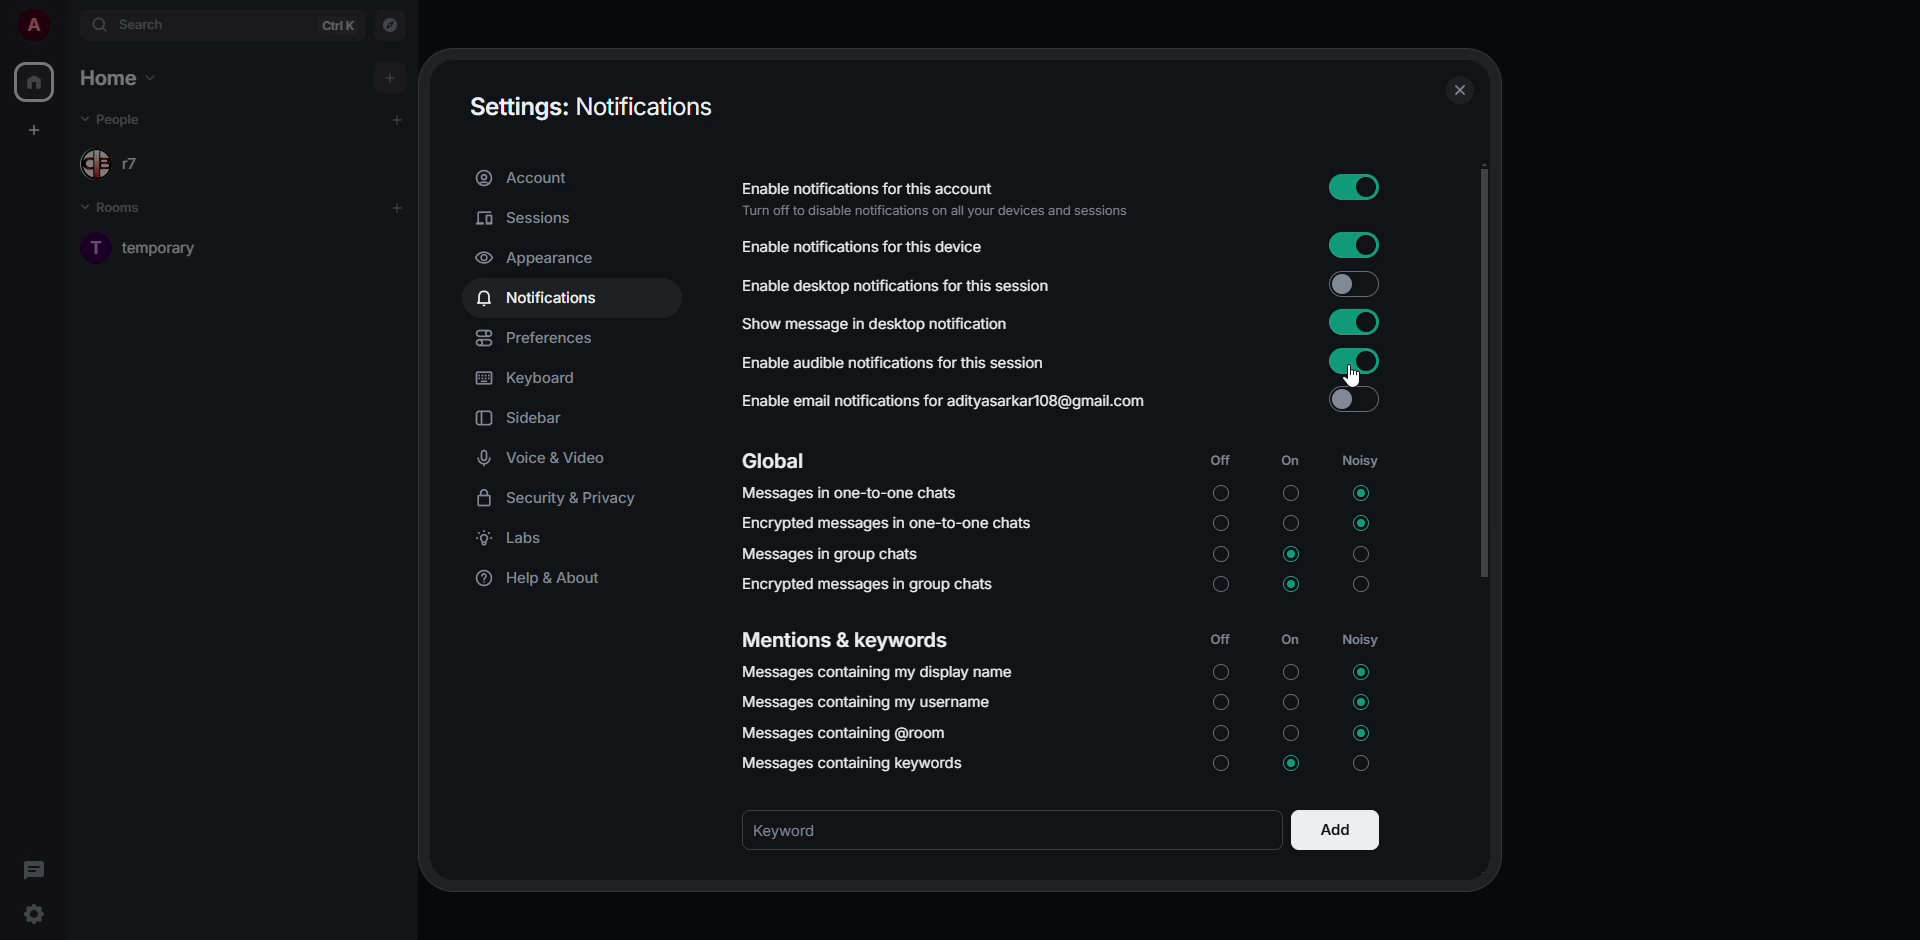  Describe the element at coordinates (595, 107) in the screenshot. I see `settings notifications` at that location.